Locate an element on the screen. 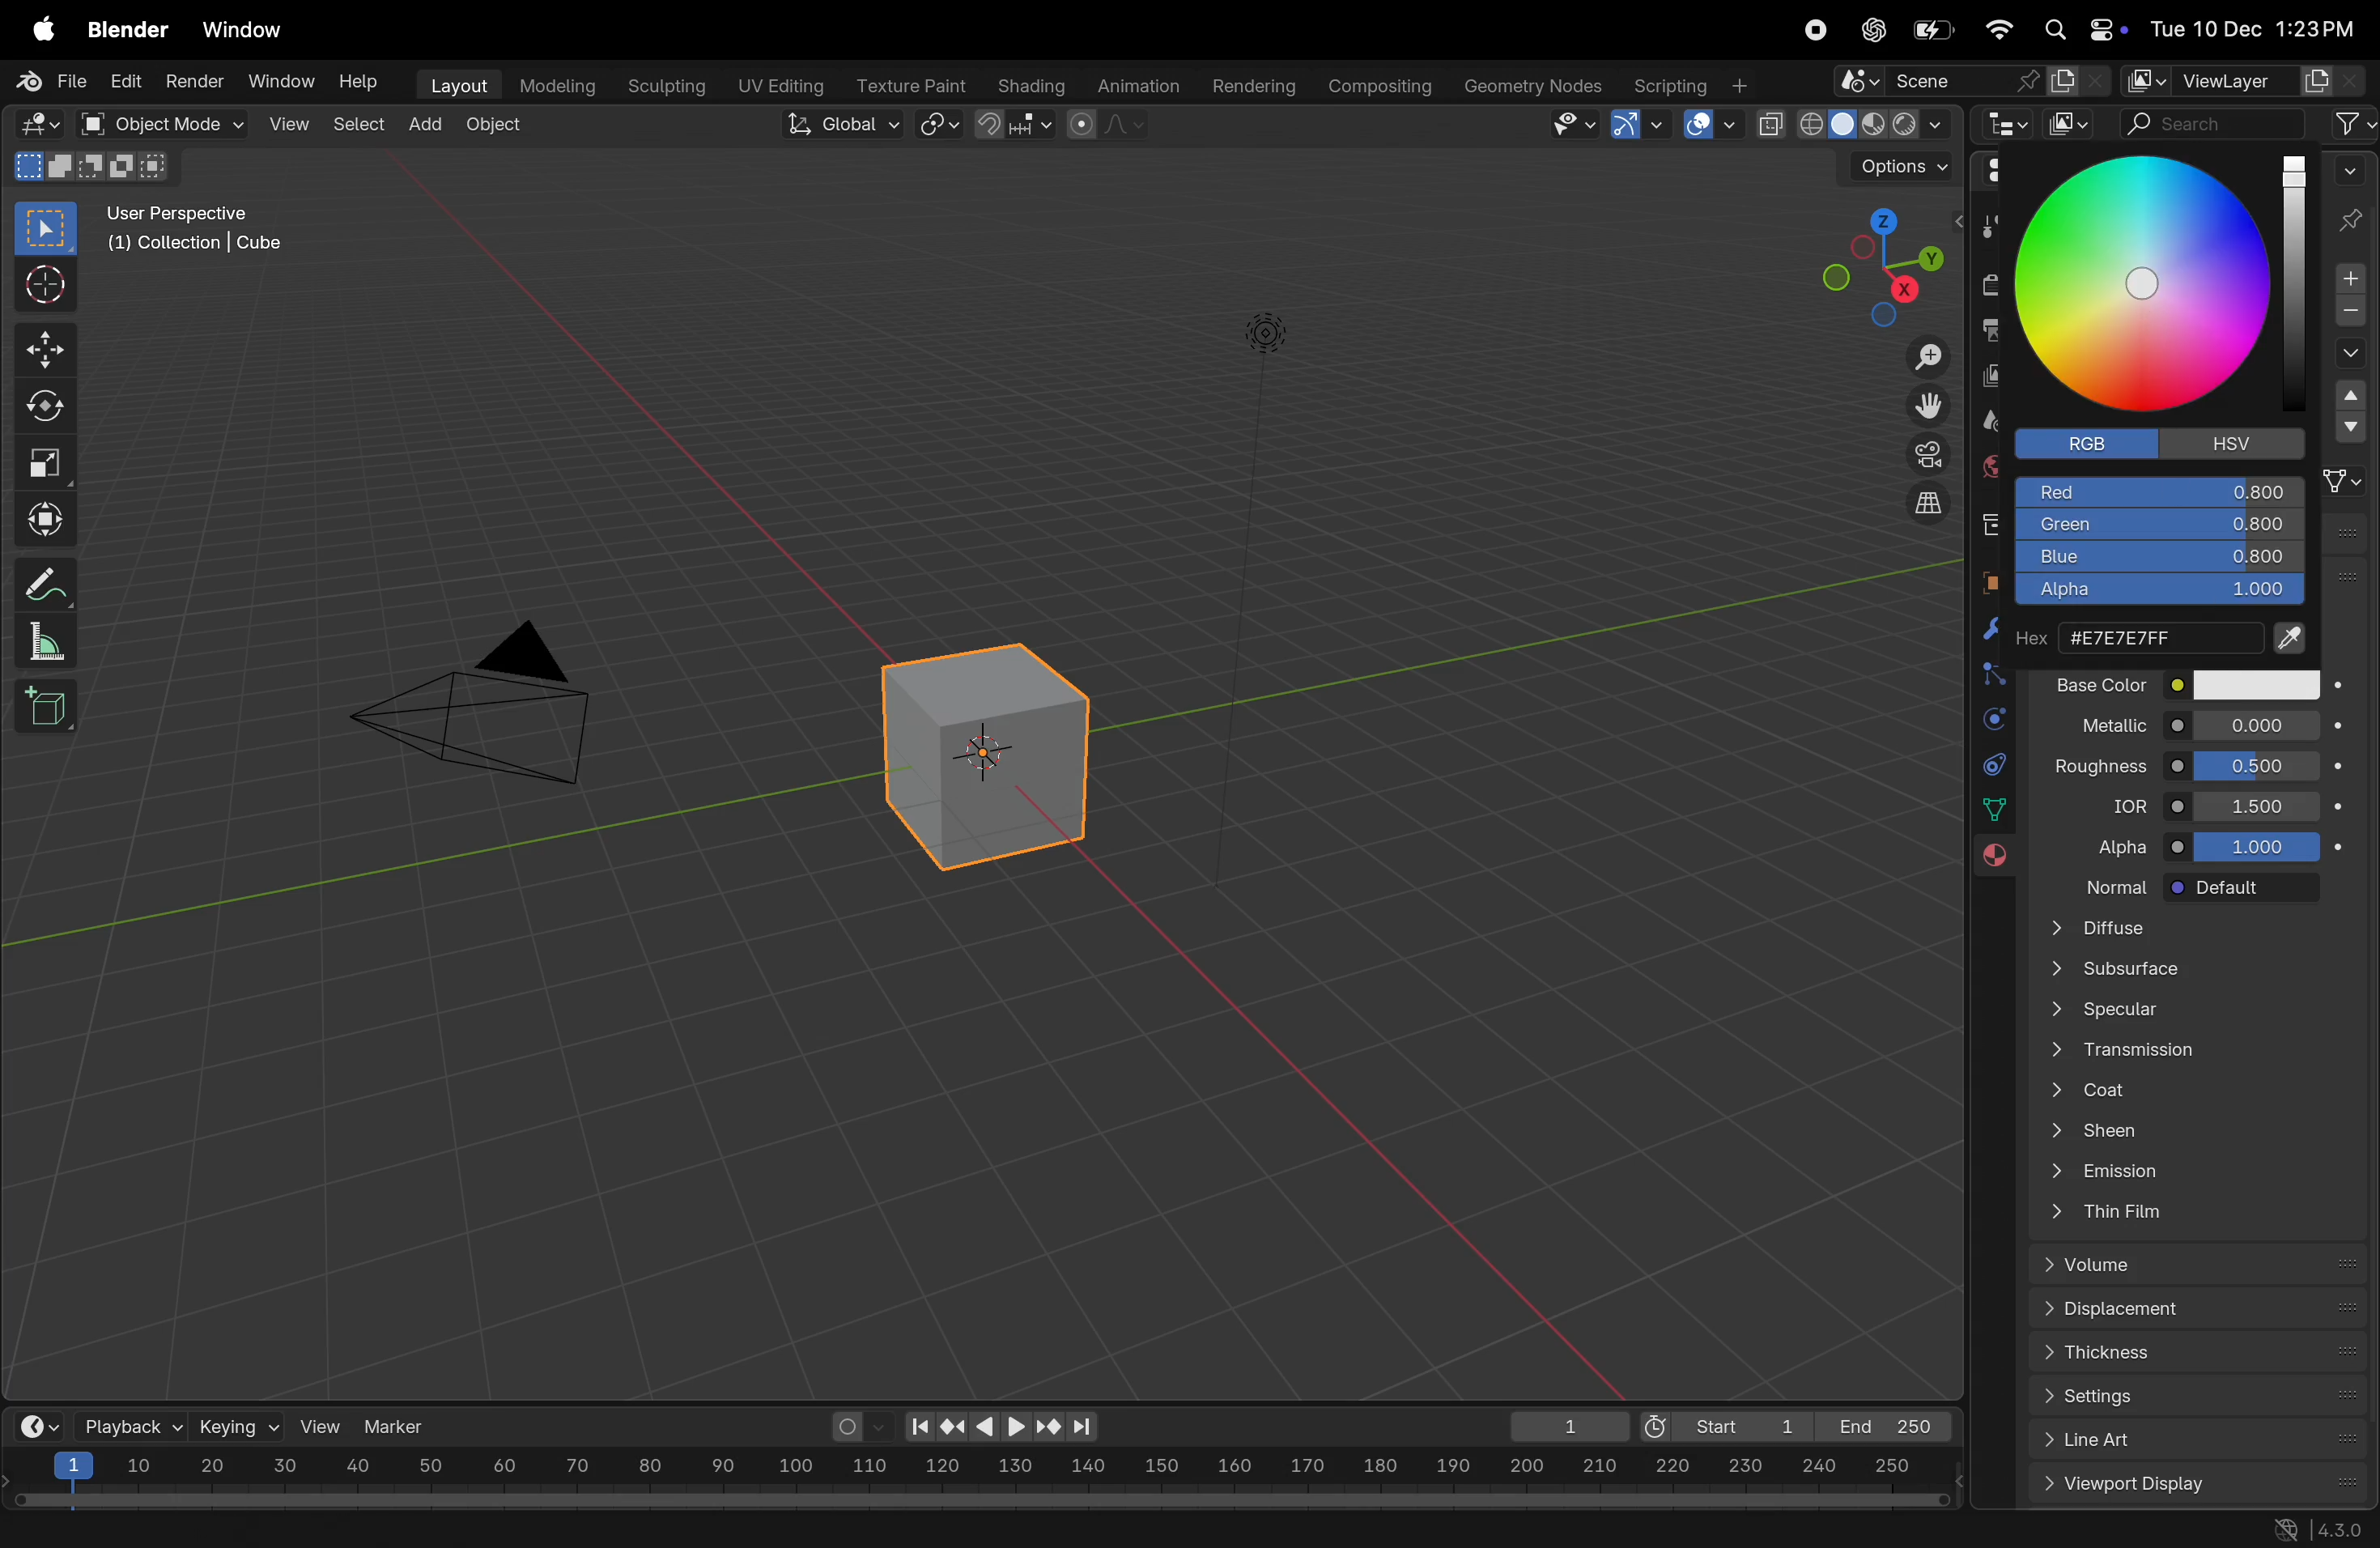  transform point is located at coordinates (1016, 125).